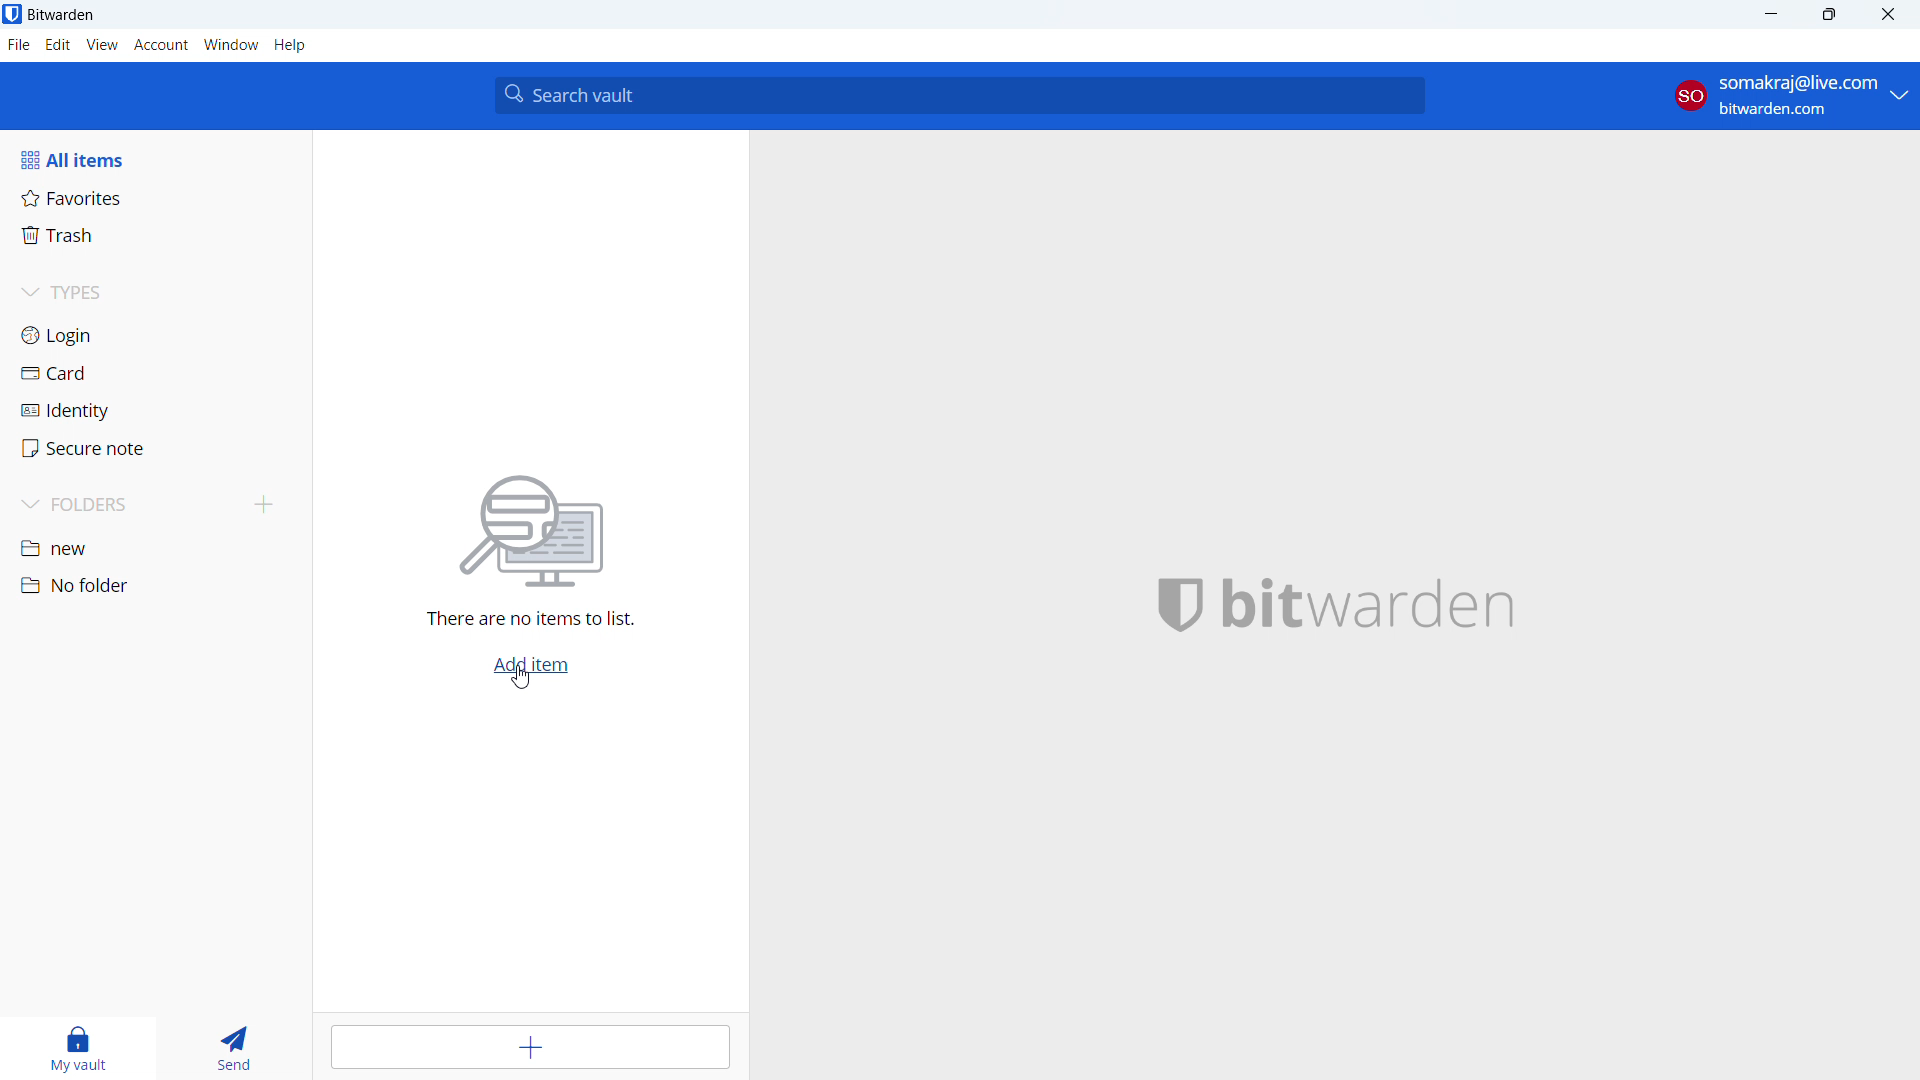 This screenshot has height=1080, width=1920. Describe the element at coordinates (58, 45) in the screenshot. I see `edit` at that location.